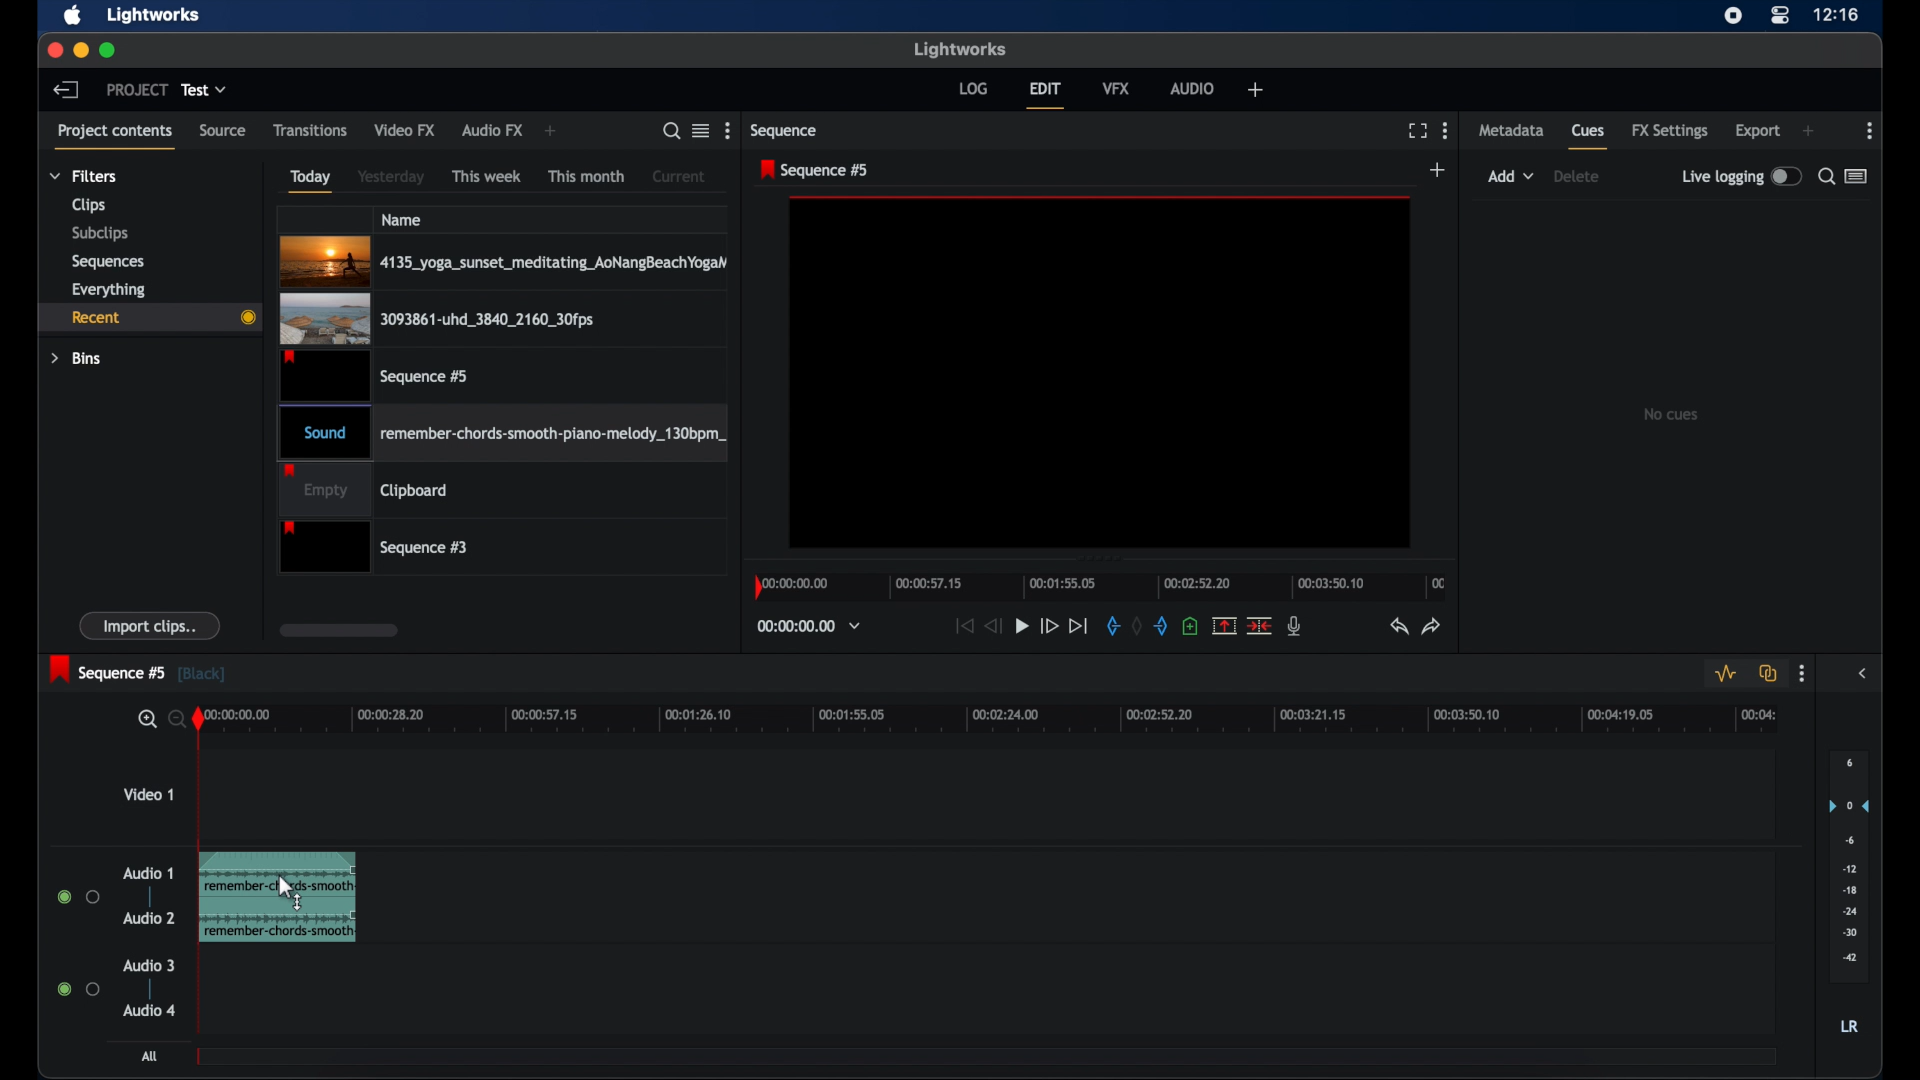 The image size is (1920, 1080). I want to click on sidebar, so click(1864, 672).